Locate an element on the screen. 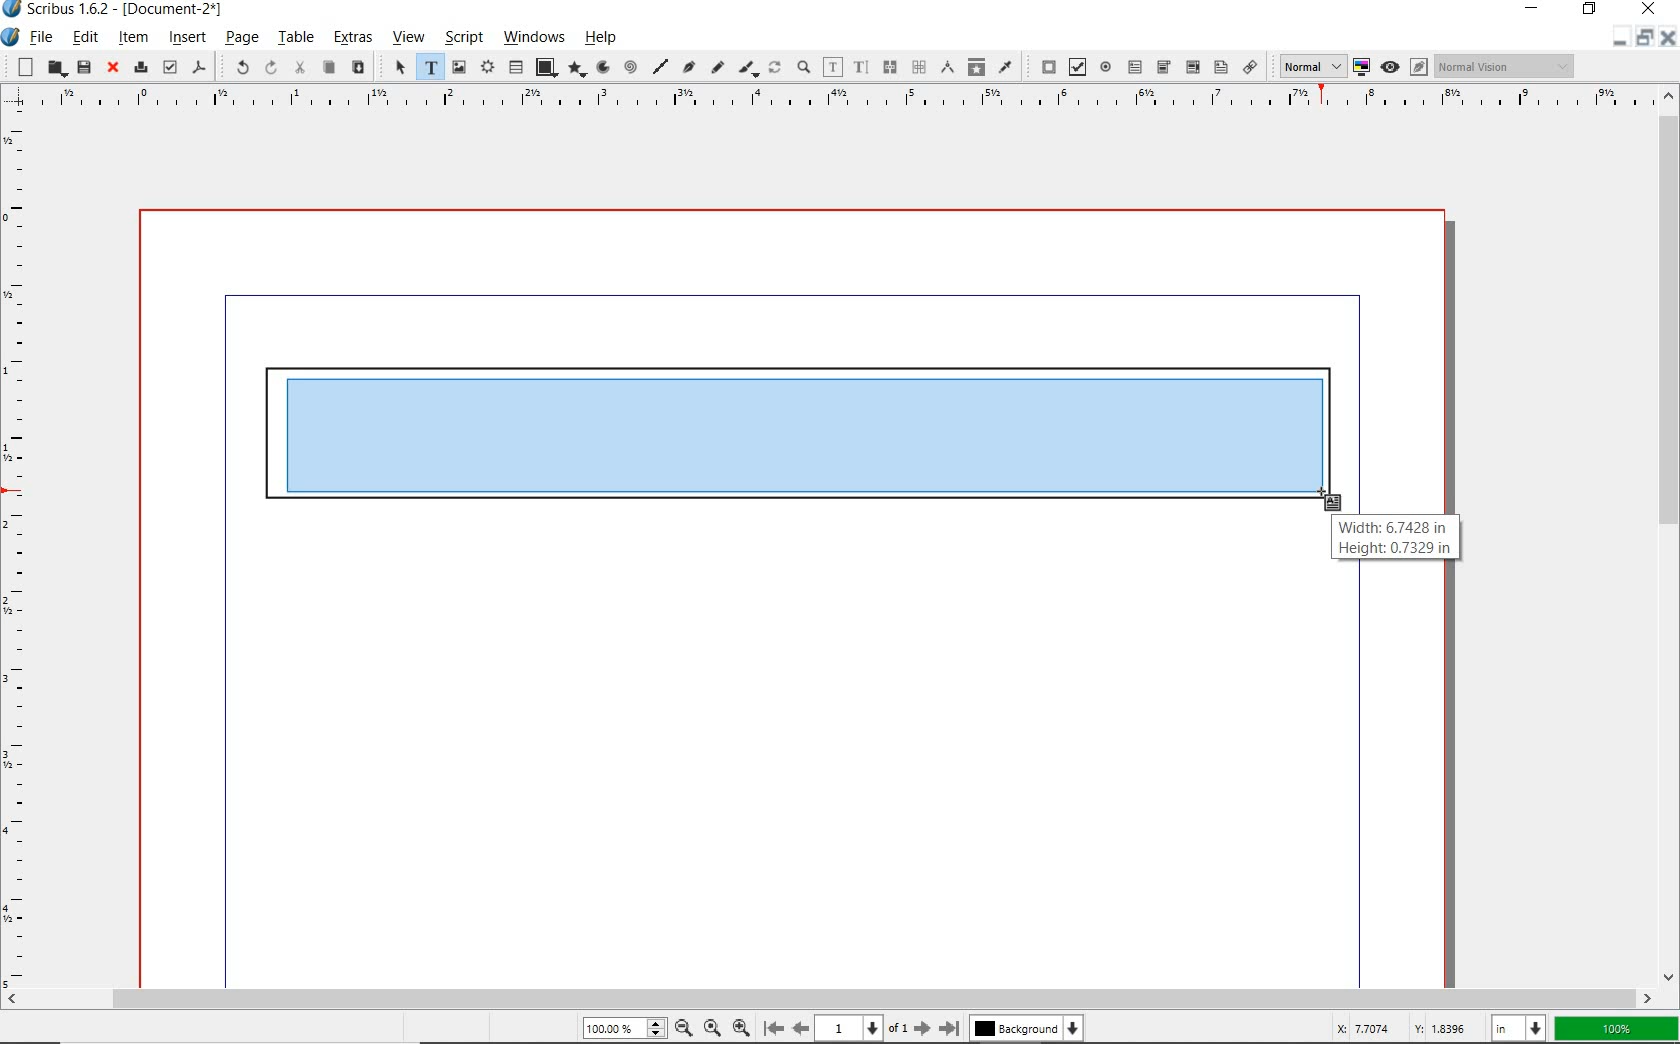 This screenshot has height=1044, width=1680. open is located at coordinates (54, 68).